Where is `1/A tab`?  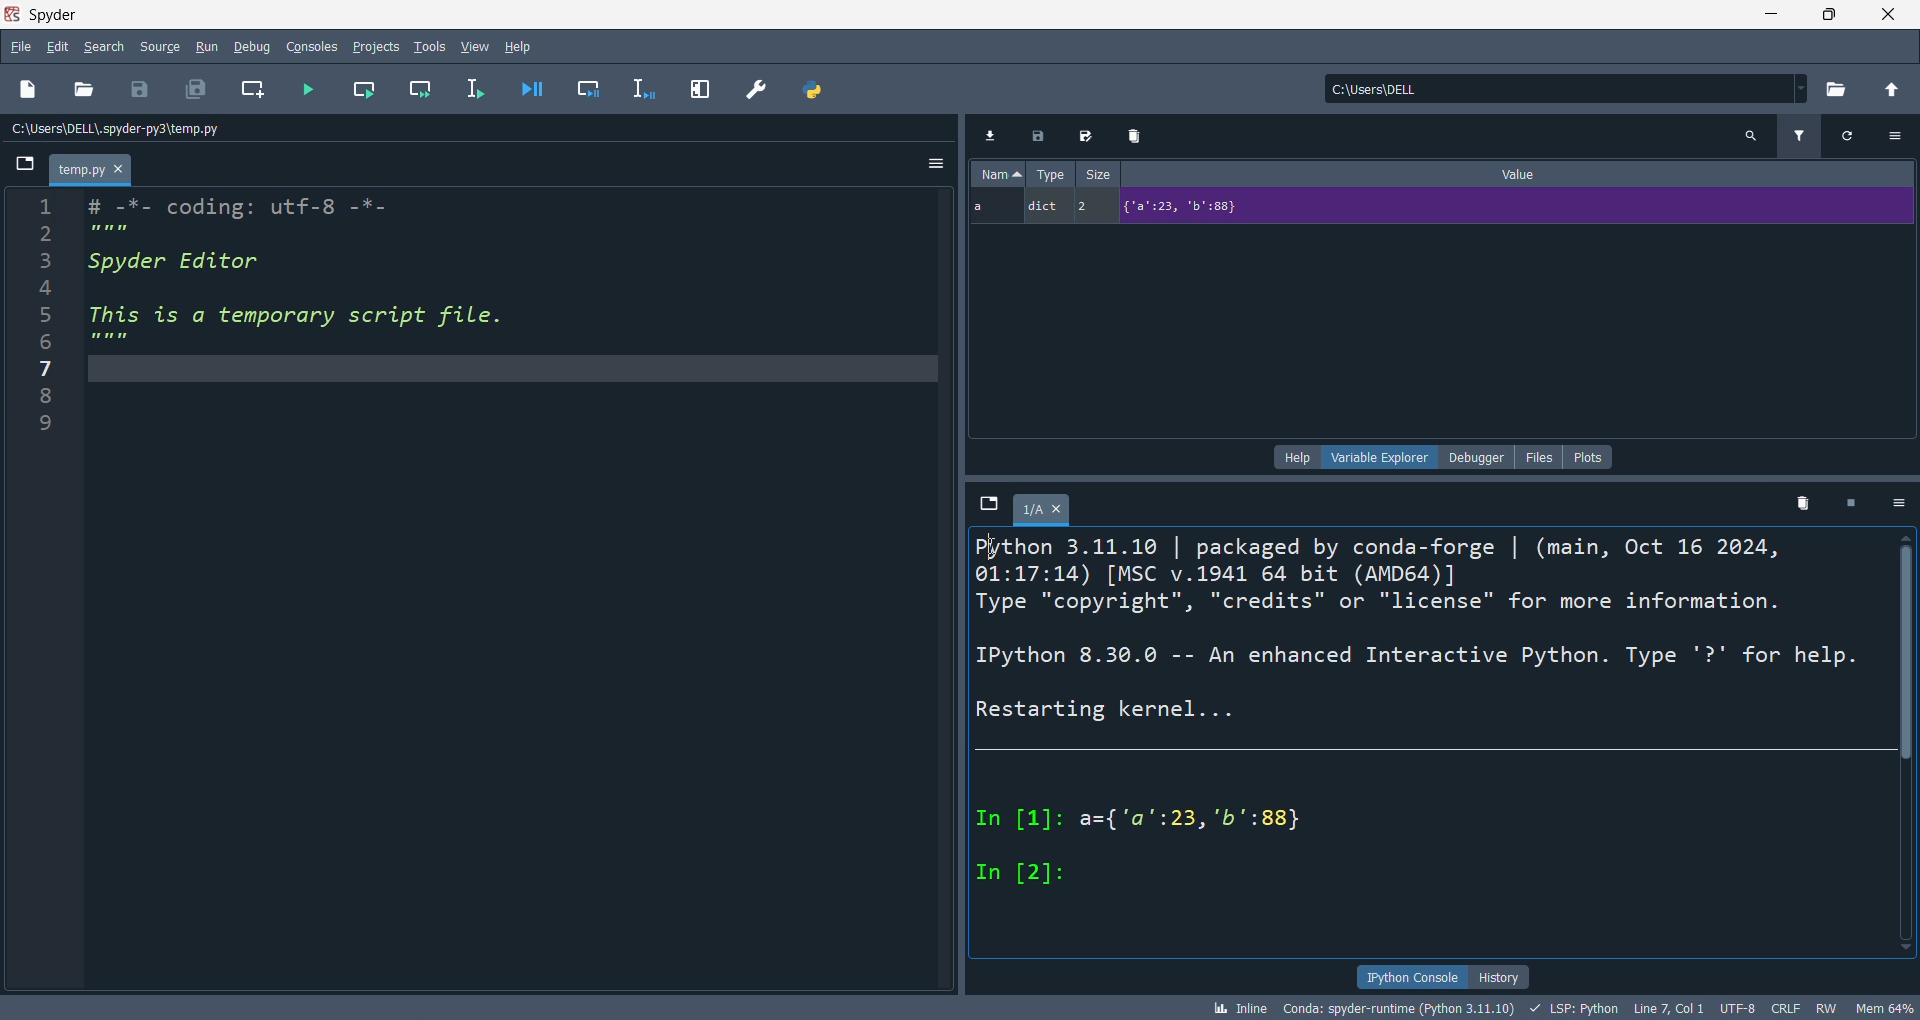 1/A tab is located at coordinates (1047, 513).